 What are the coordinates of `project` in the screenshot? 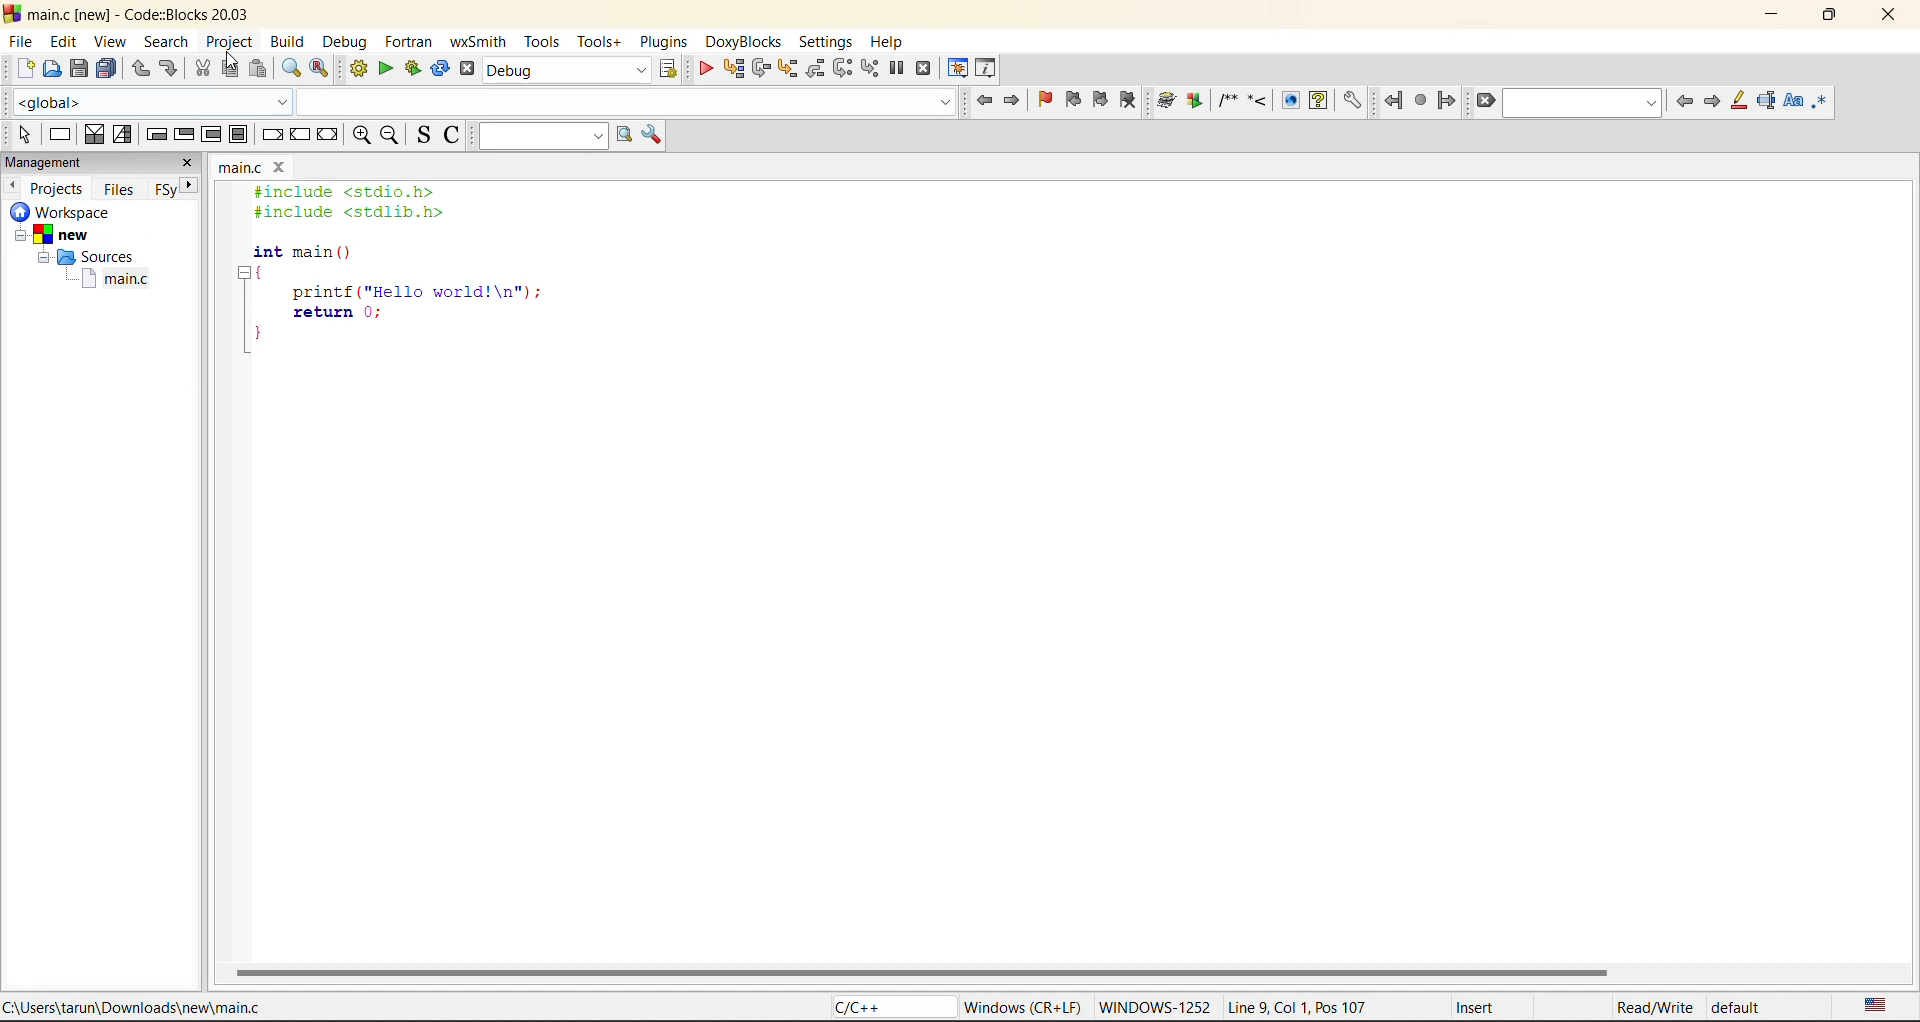 It's located at (229, 43).